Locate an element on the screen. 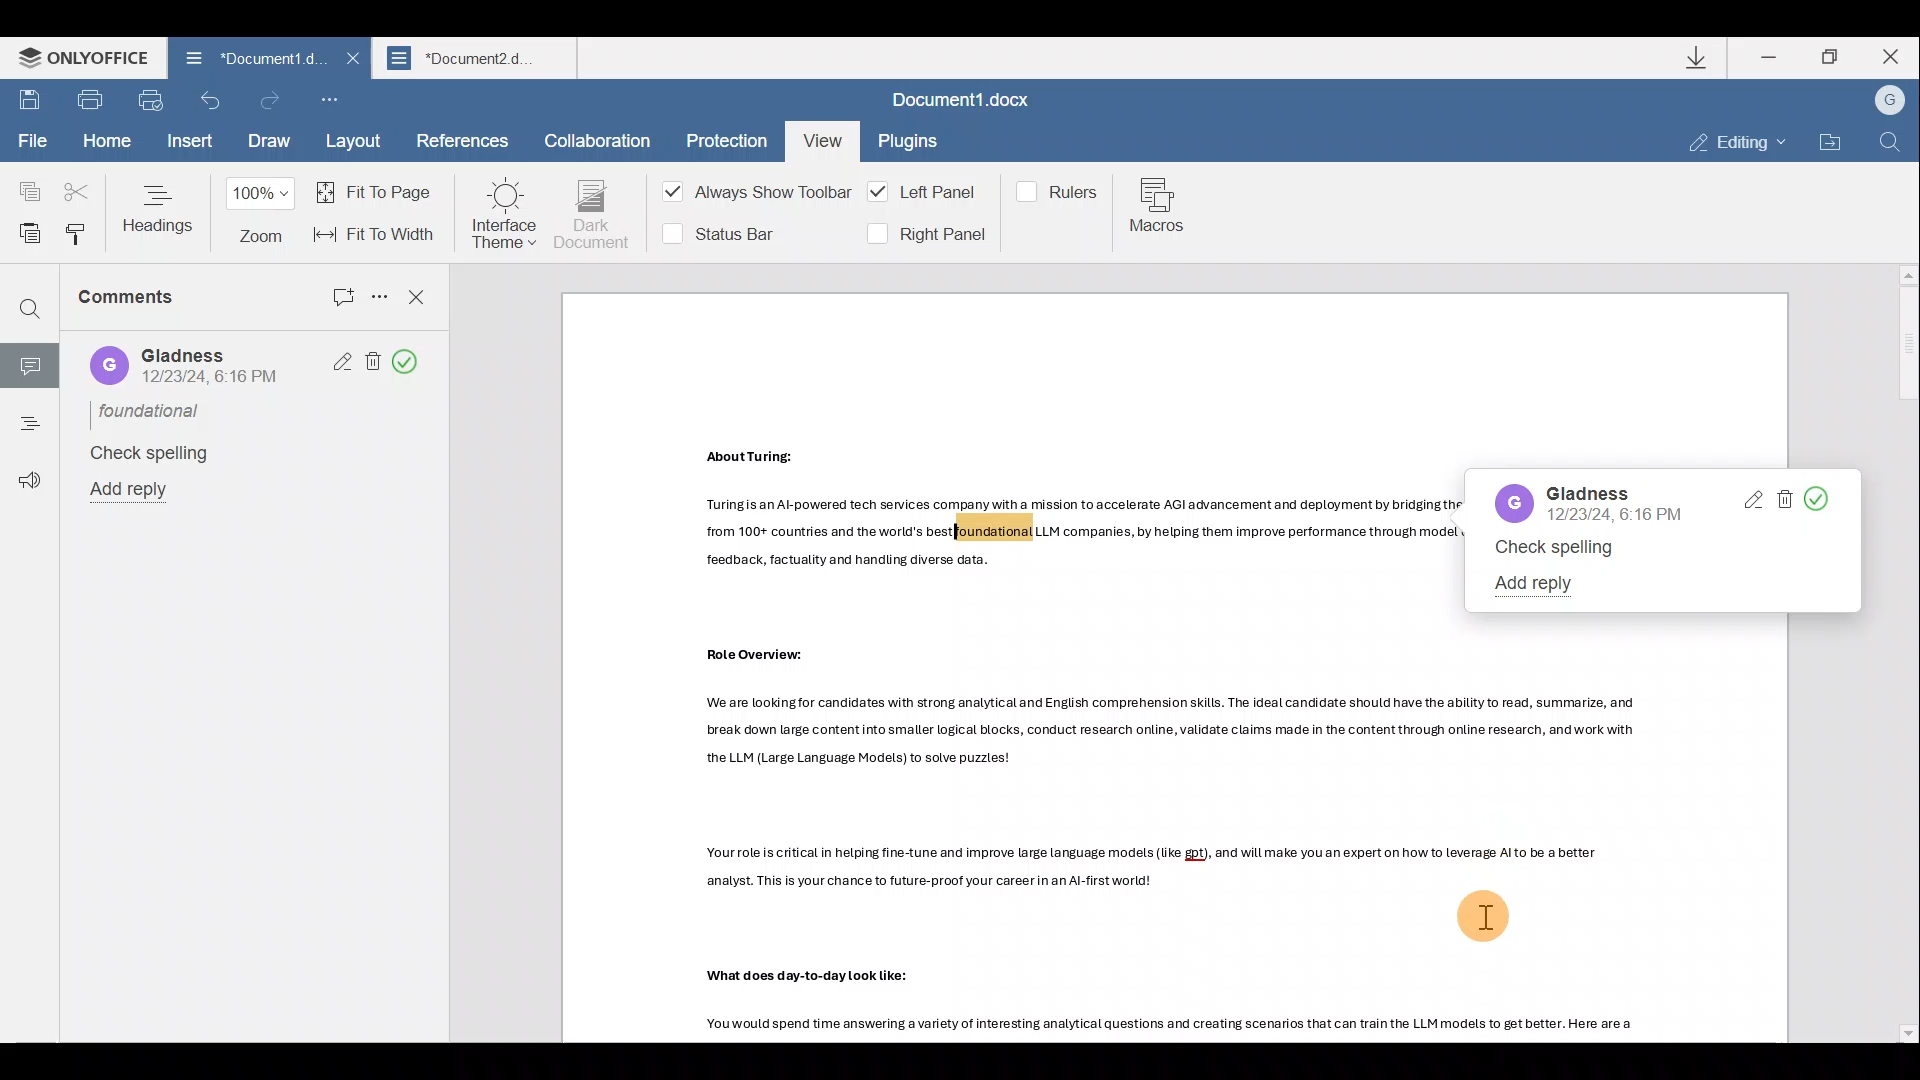  Close is located at coordinates (1898, 59).